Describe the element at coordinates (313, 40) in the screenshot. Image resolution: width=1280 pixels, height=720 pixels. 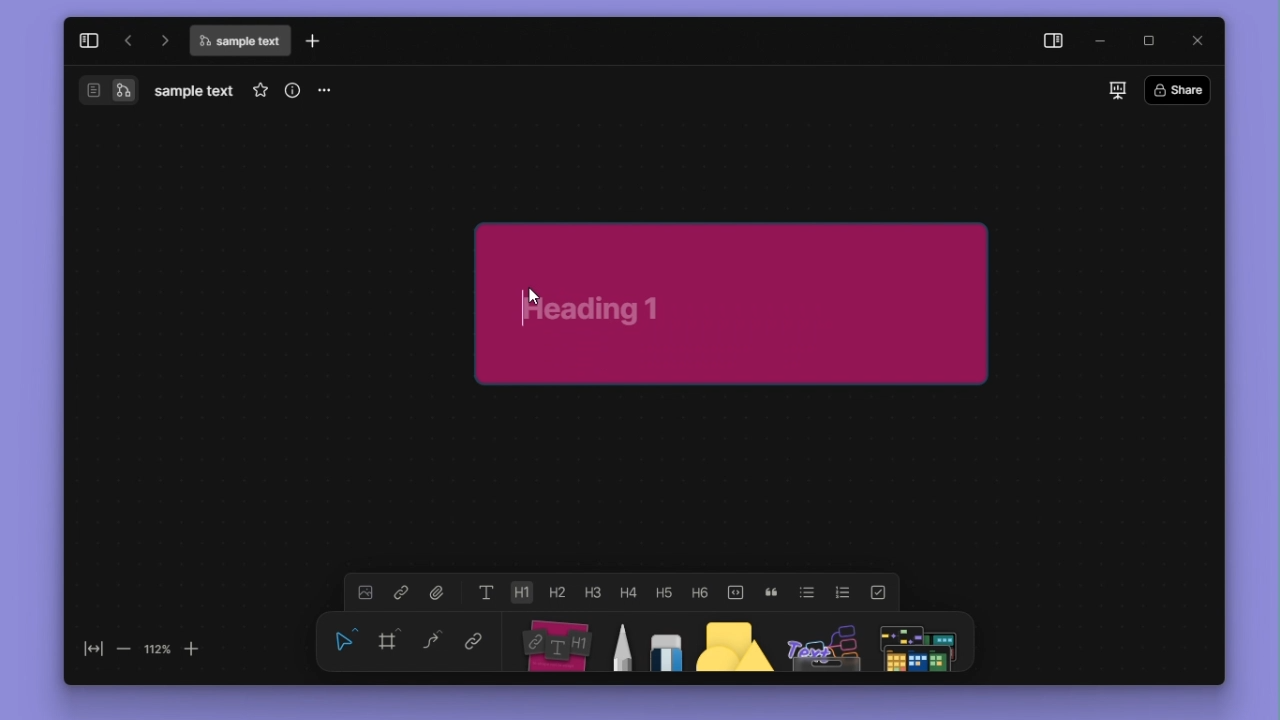
I see `new tab` at that location.